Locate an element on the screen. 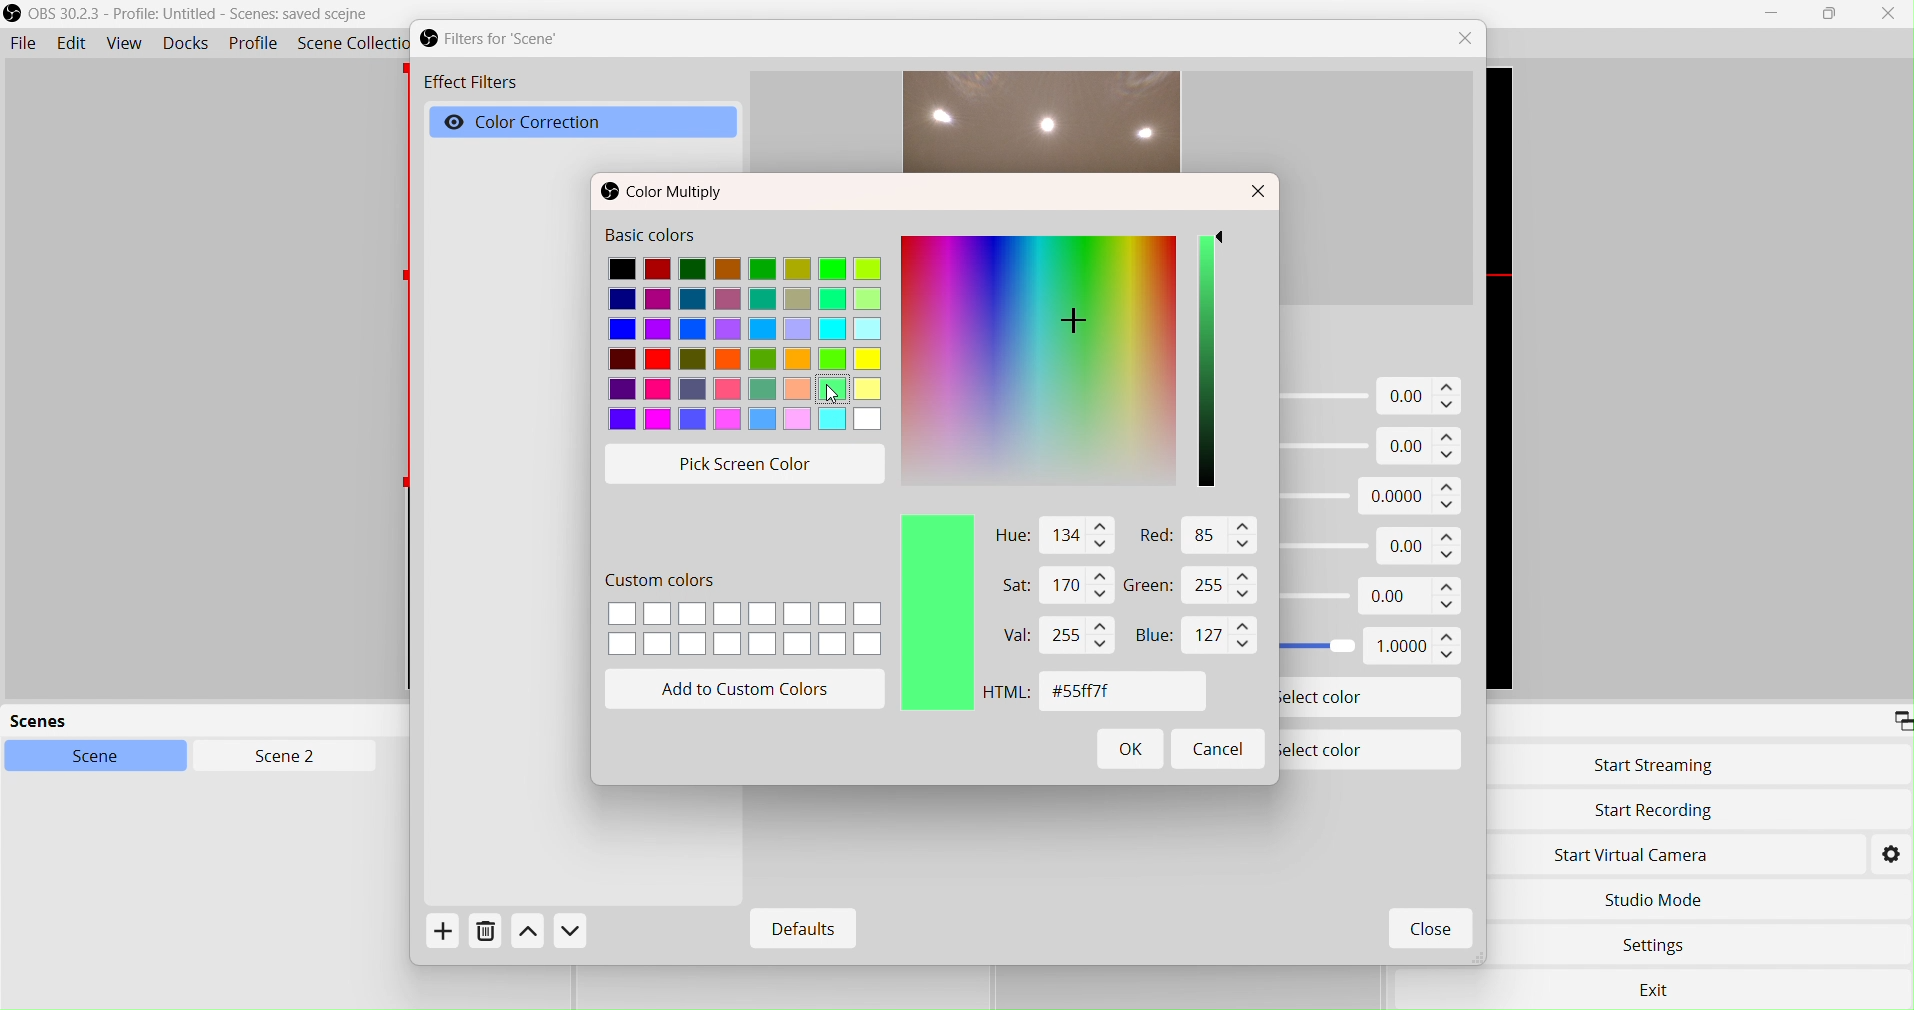 This screenshot has width=1914, height=1010. Scene is located at coordinates (107, 757).